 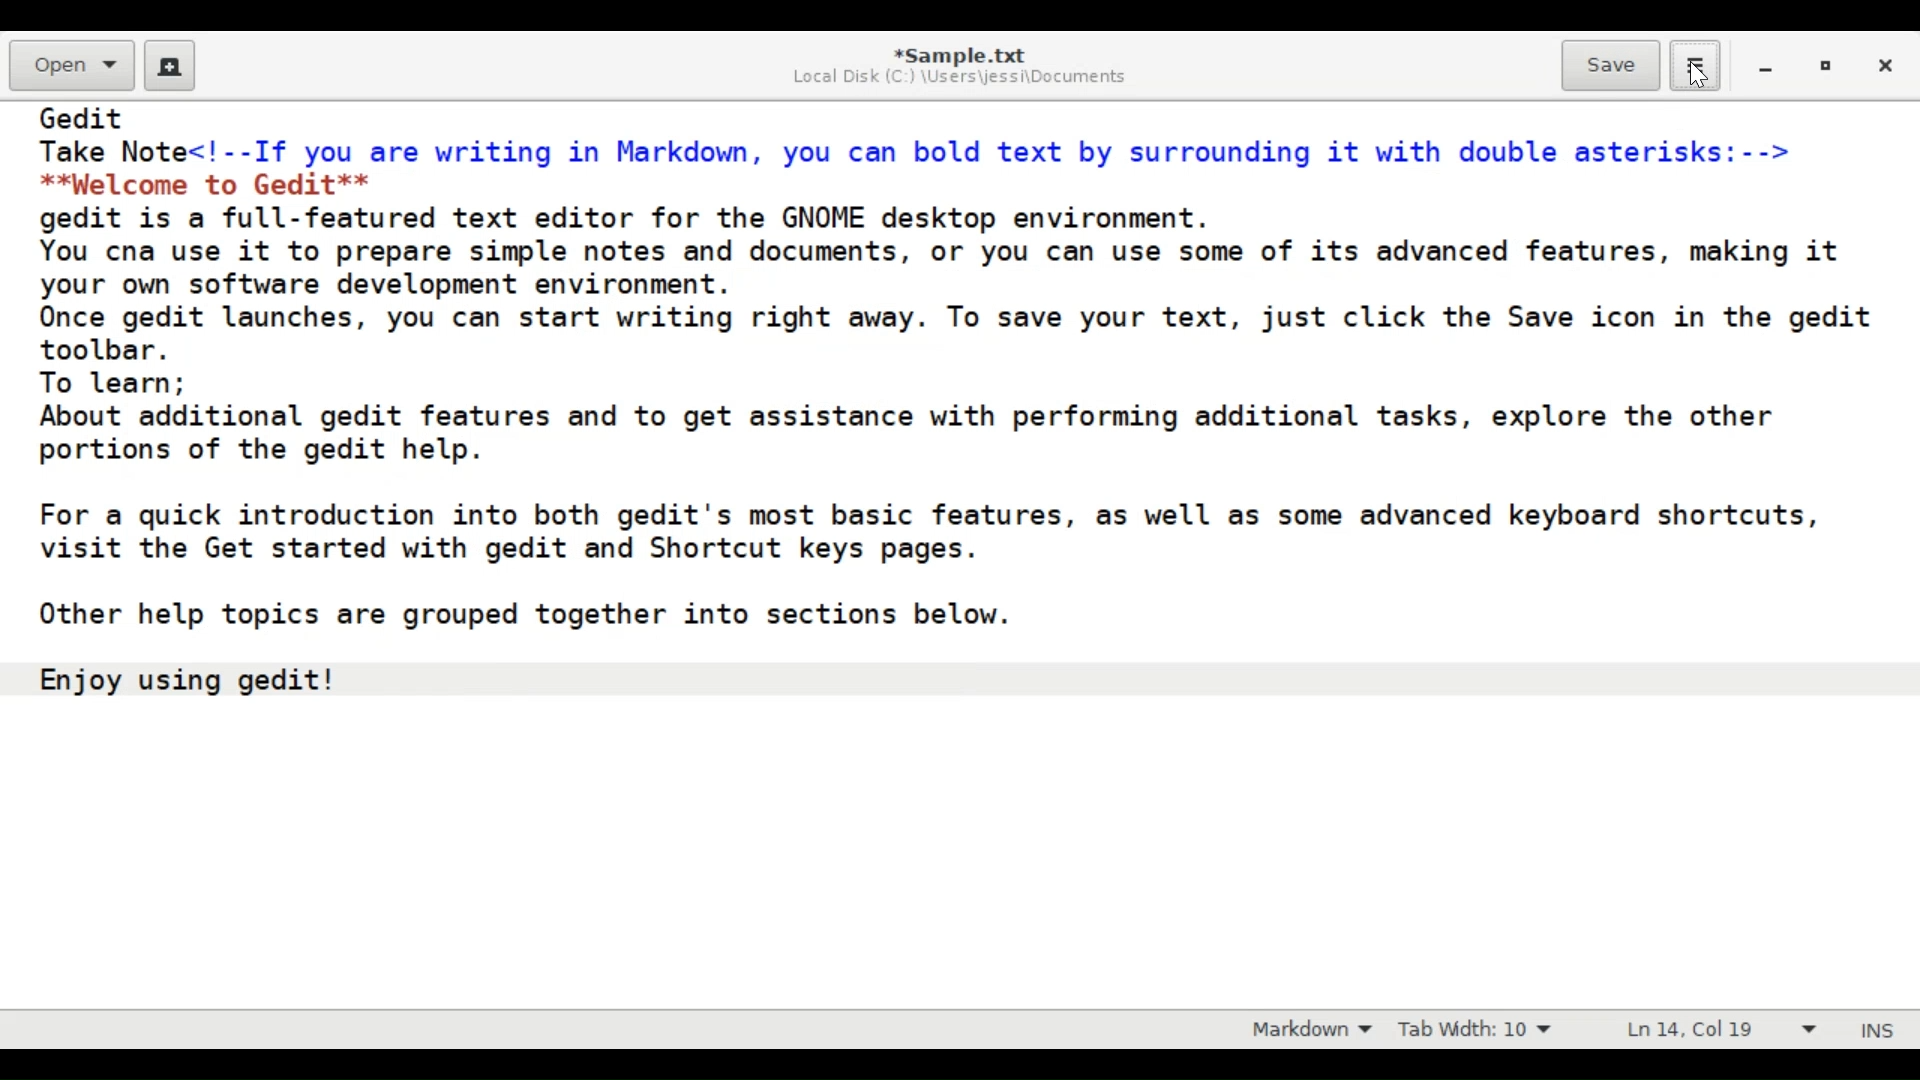 What do you see at coordinates (1304, 1028) in the screenshot?
I see `Highlight Mode: Markdown` at bounding box center [1304, 1028].